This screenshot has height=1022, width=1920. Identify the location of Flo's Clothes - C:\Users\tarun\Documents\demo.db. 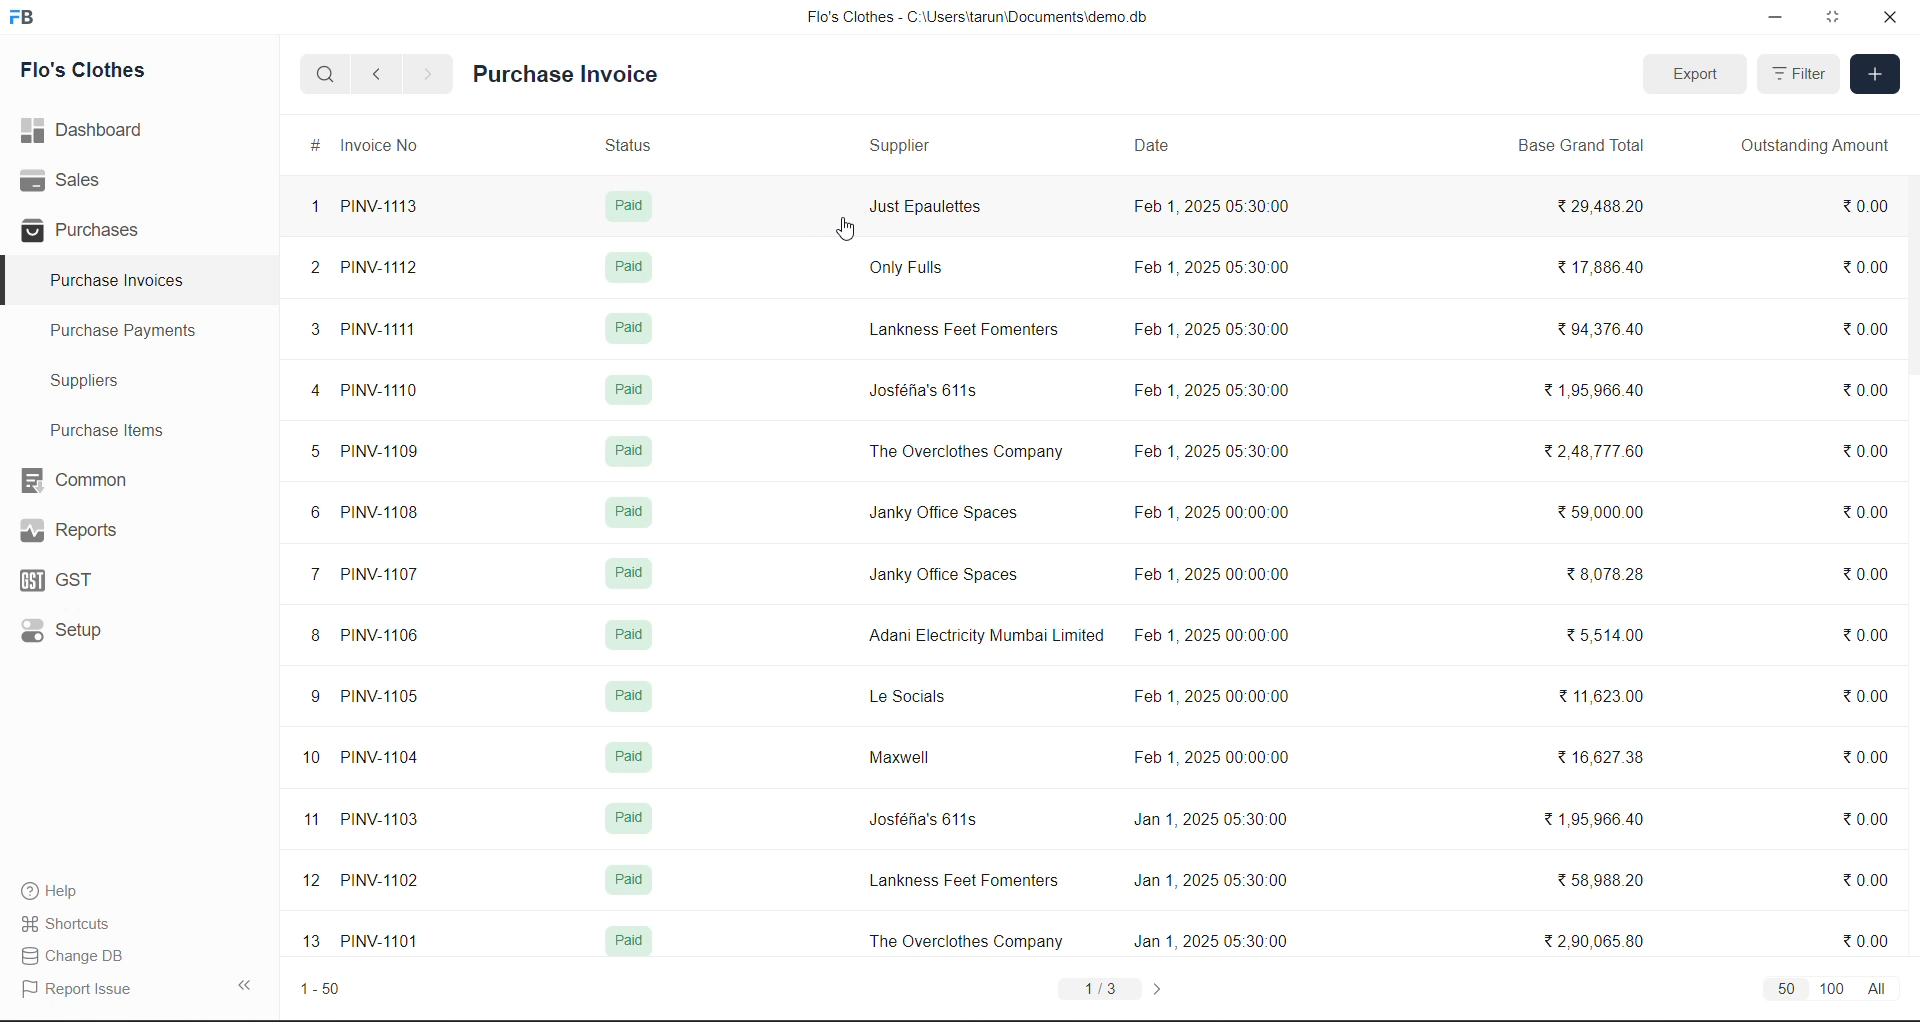
(976, 19).